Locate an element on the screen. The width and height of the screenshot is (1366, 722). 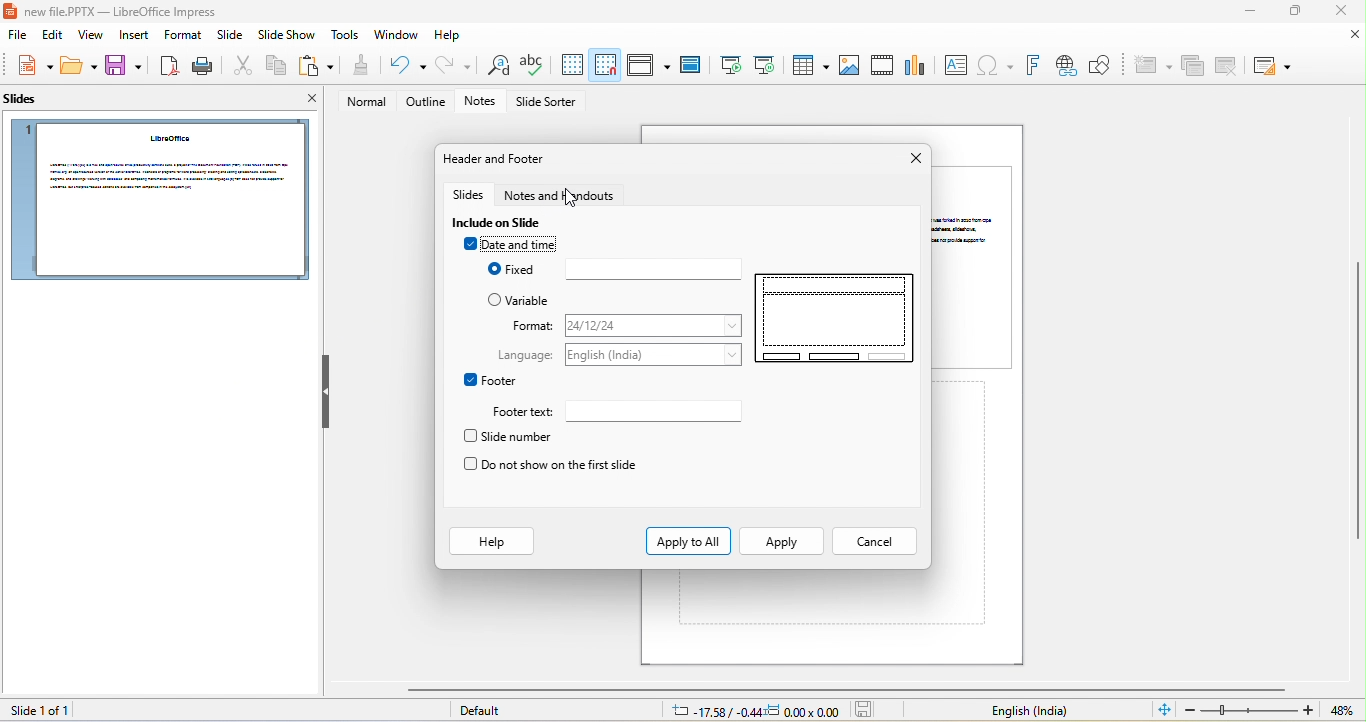
slide preview is located at coordinates (837, 319).